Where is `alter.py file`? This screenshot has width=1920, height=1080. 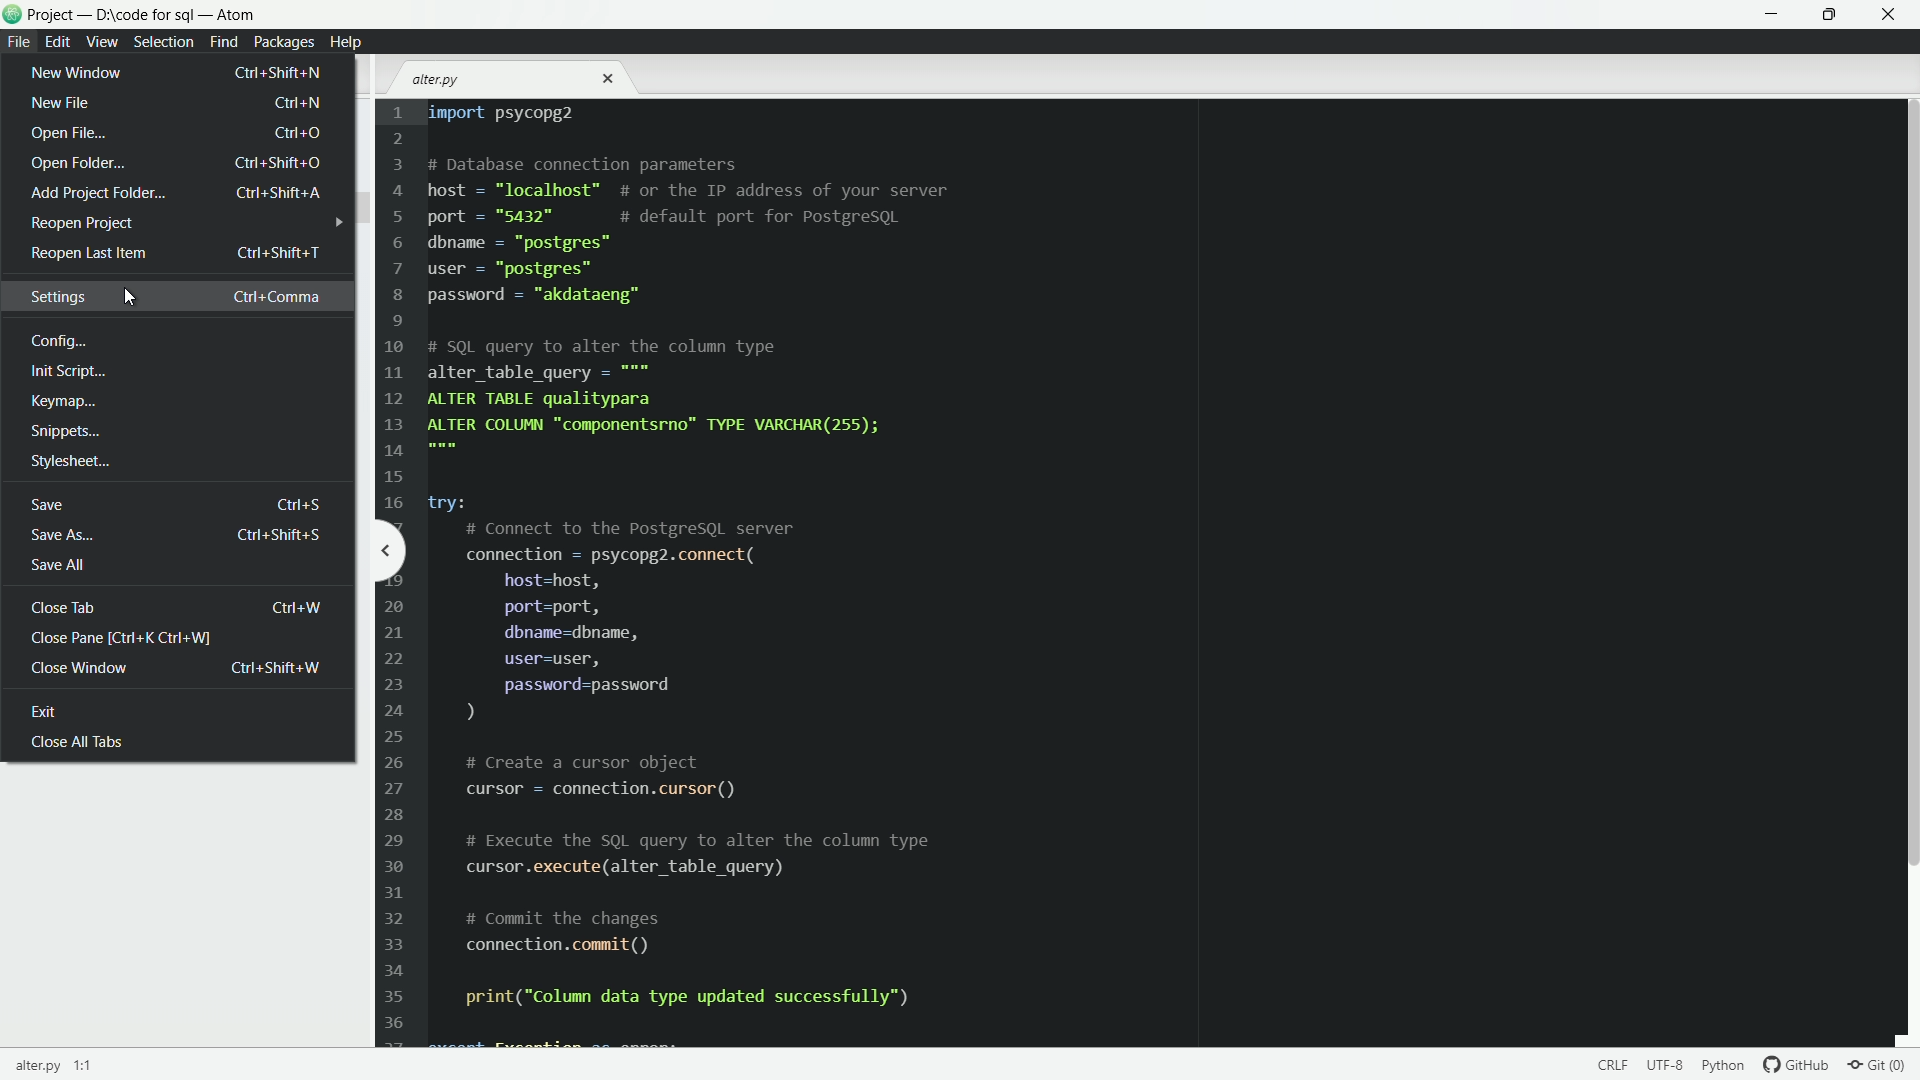 alter.py file is located at coordinates (437, 80).